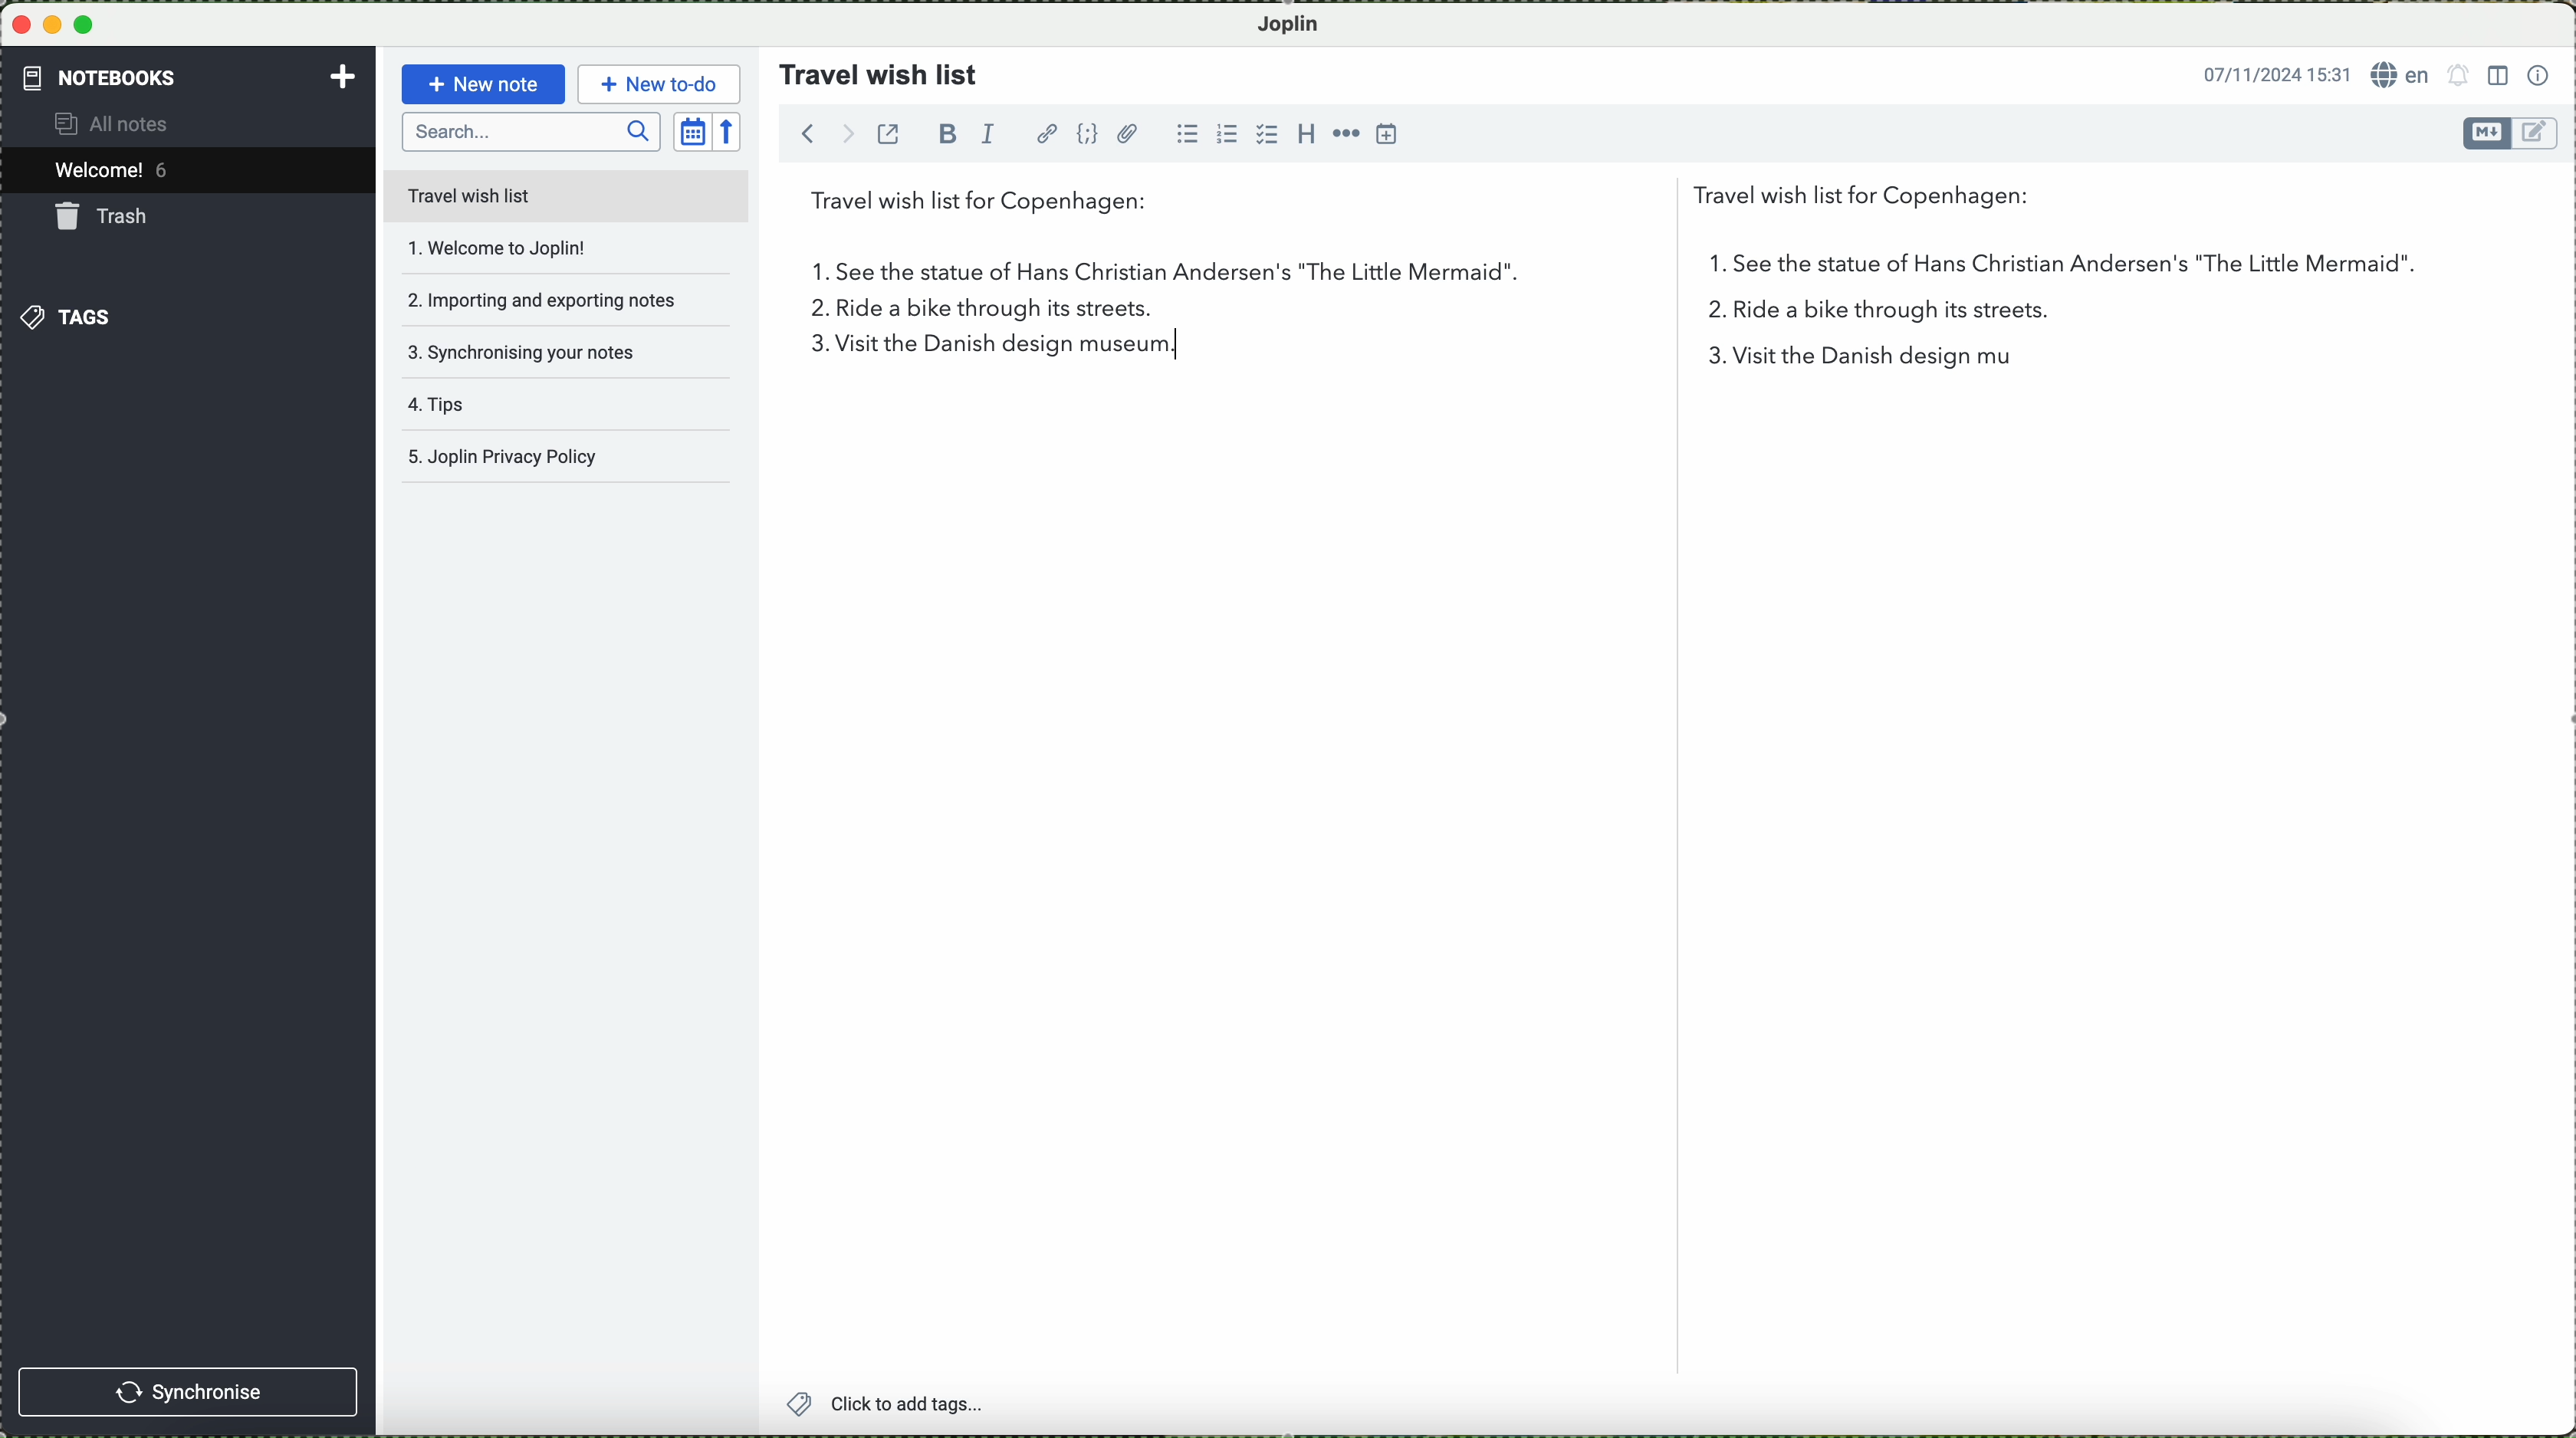 Image resolution: width=2576 pixels, height=1438 pixels. I want to click on Joplin, so click(1299, 23).